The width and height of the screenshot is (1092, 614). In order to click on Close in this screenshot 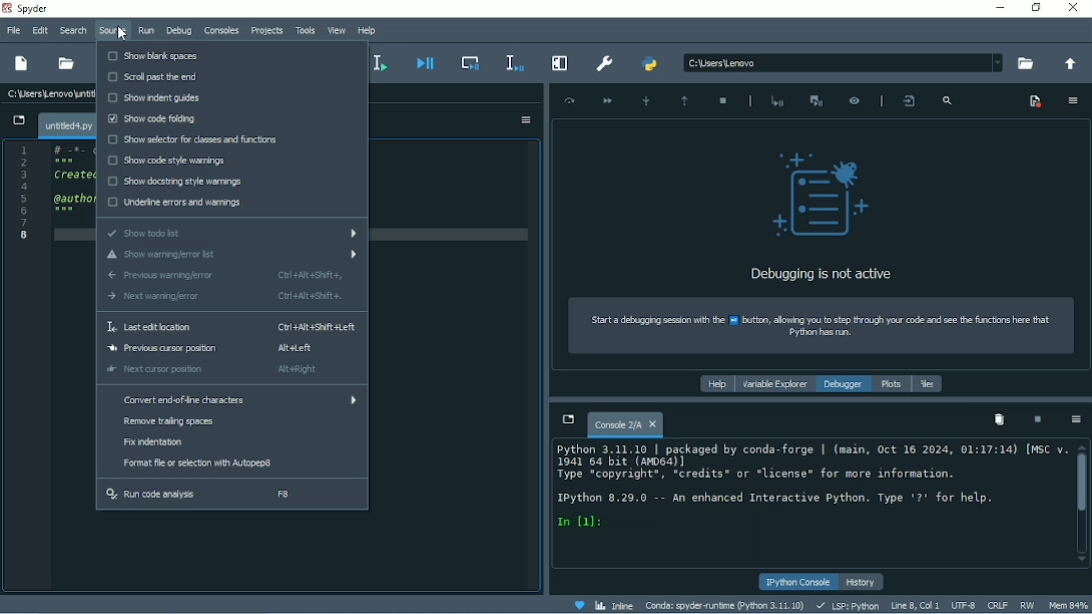, I will do `click(1073, 10)`.